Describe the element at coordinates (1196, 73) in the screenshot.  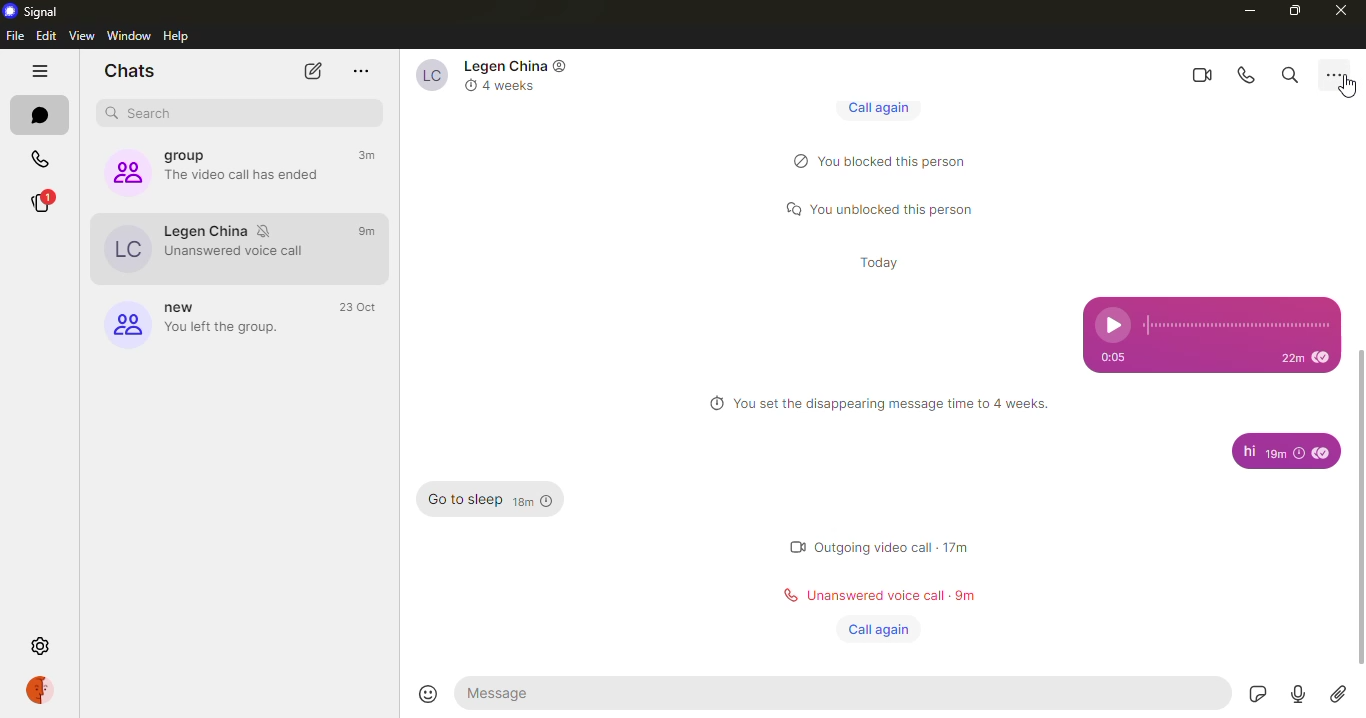
I see `video call` at that location.